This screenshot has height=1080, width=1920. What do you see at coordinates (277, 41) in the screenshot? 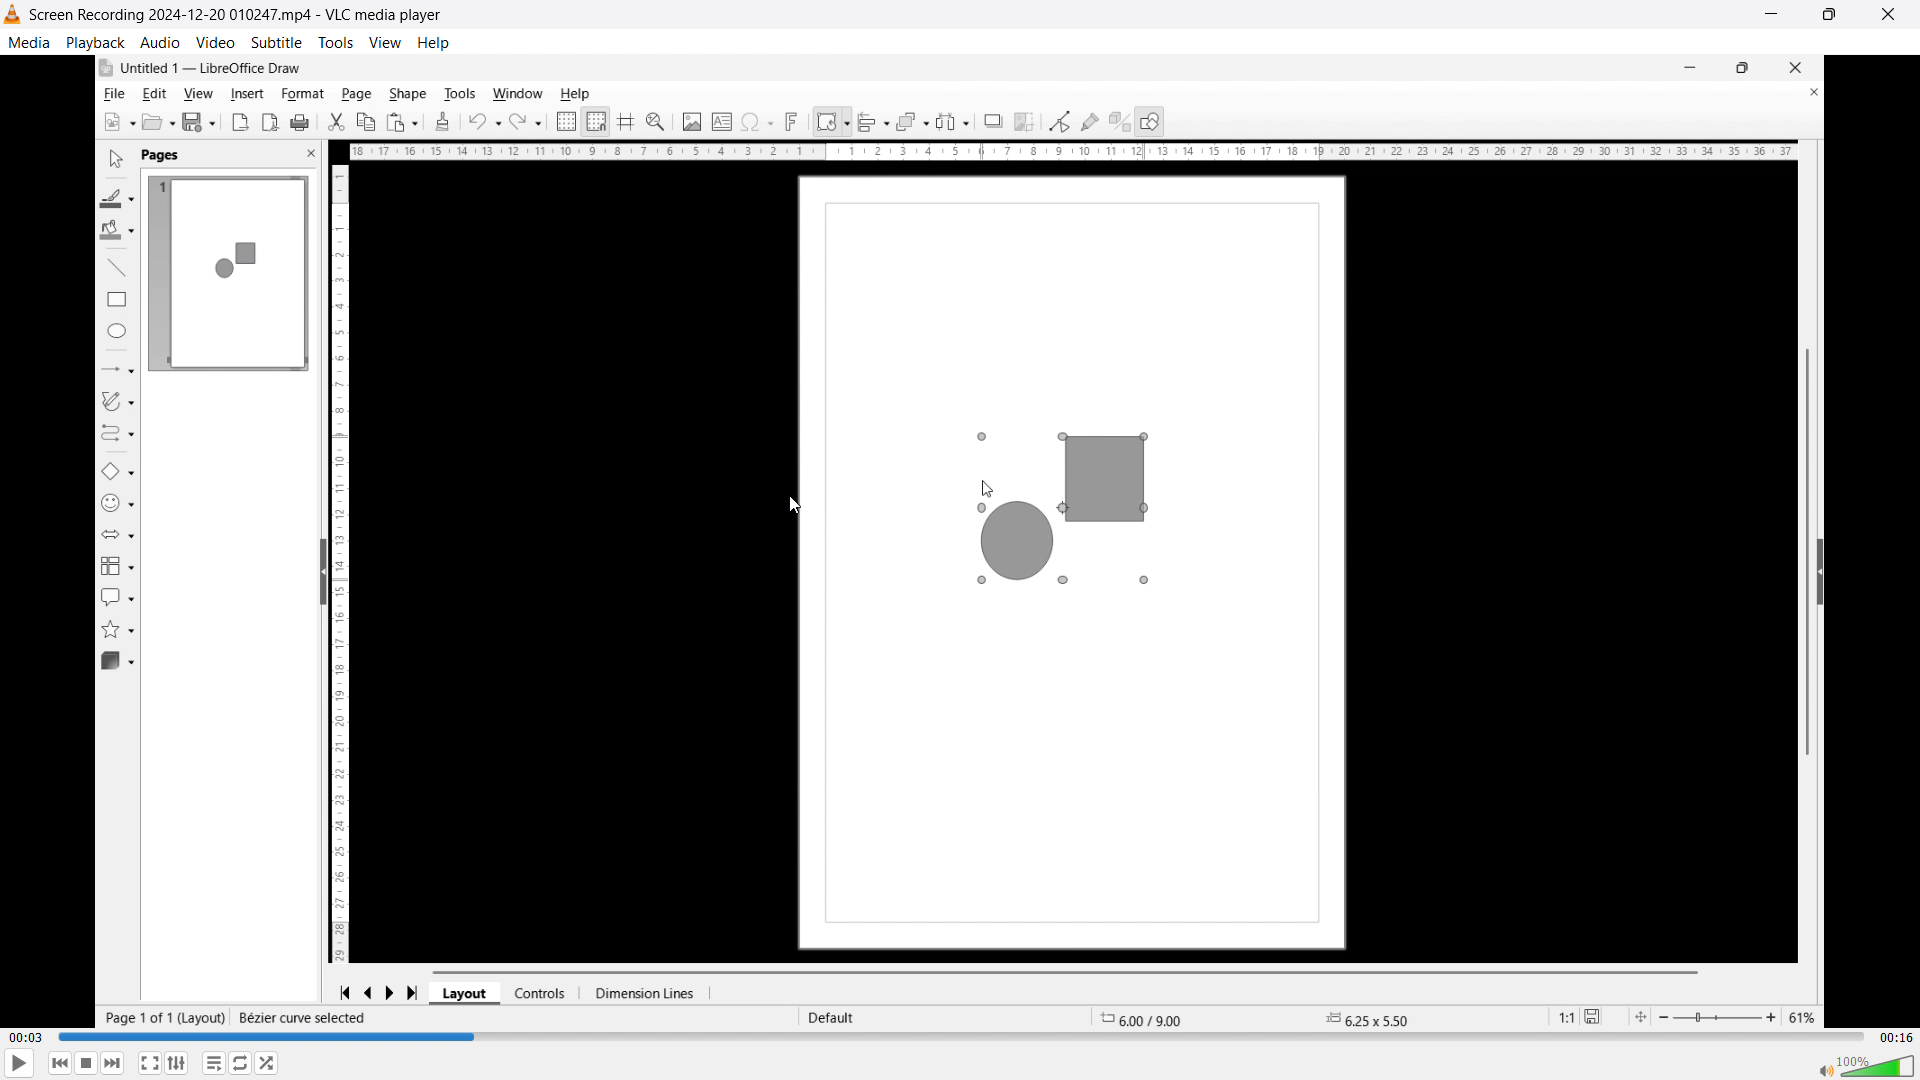
I see `subtitle` at bounding box center [277, 41].